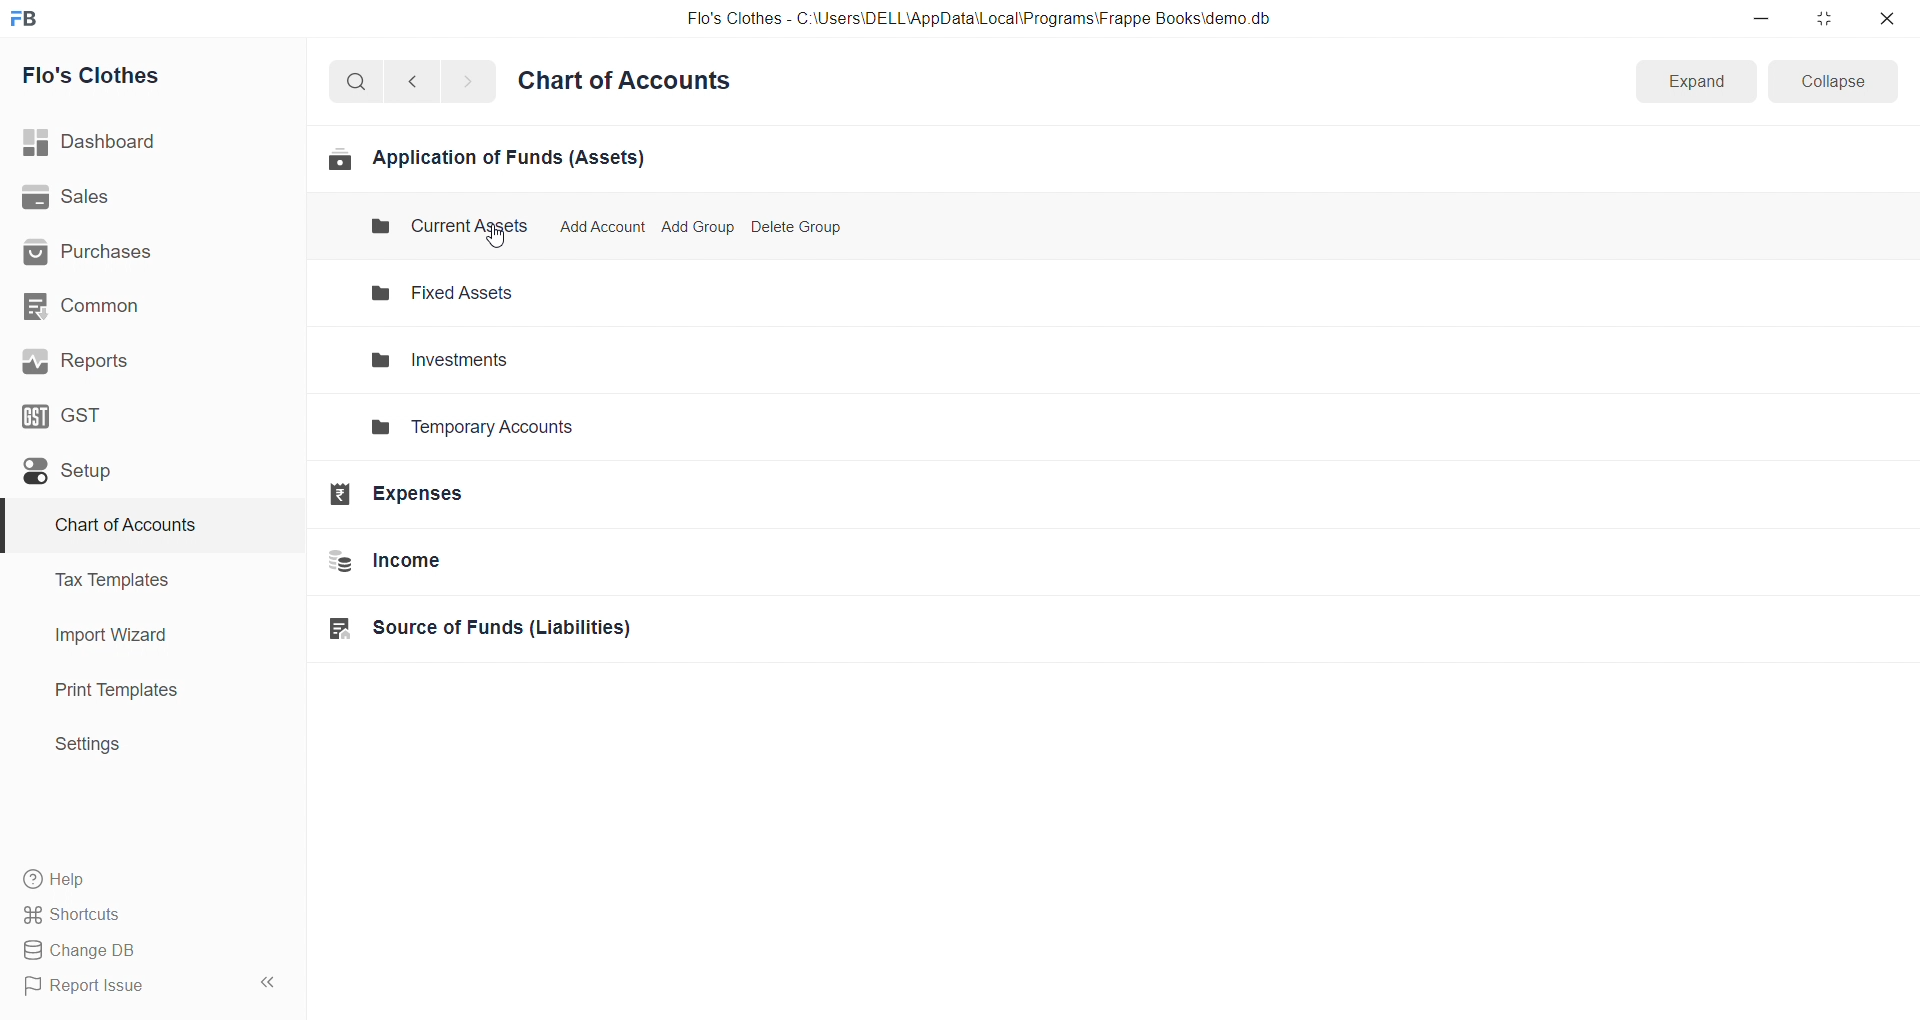 The width and height of the screenshot is (1920, 1020). I want to click on Help, so click(145, 878).